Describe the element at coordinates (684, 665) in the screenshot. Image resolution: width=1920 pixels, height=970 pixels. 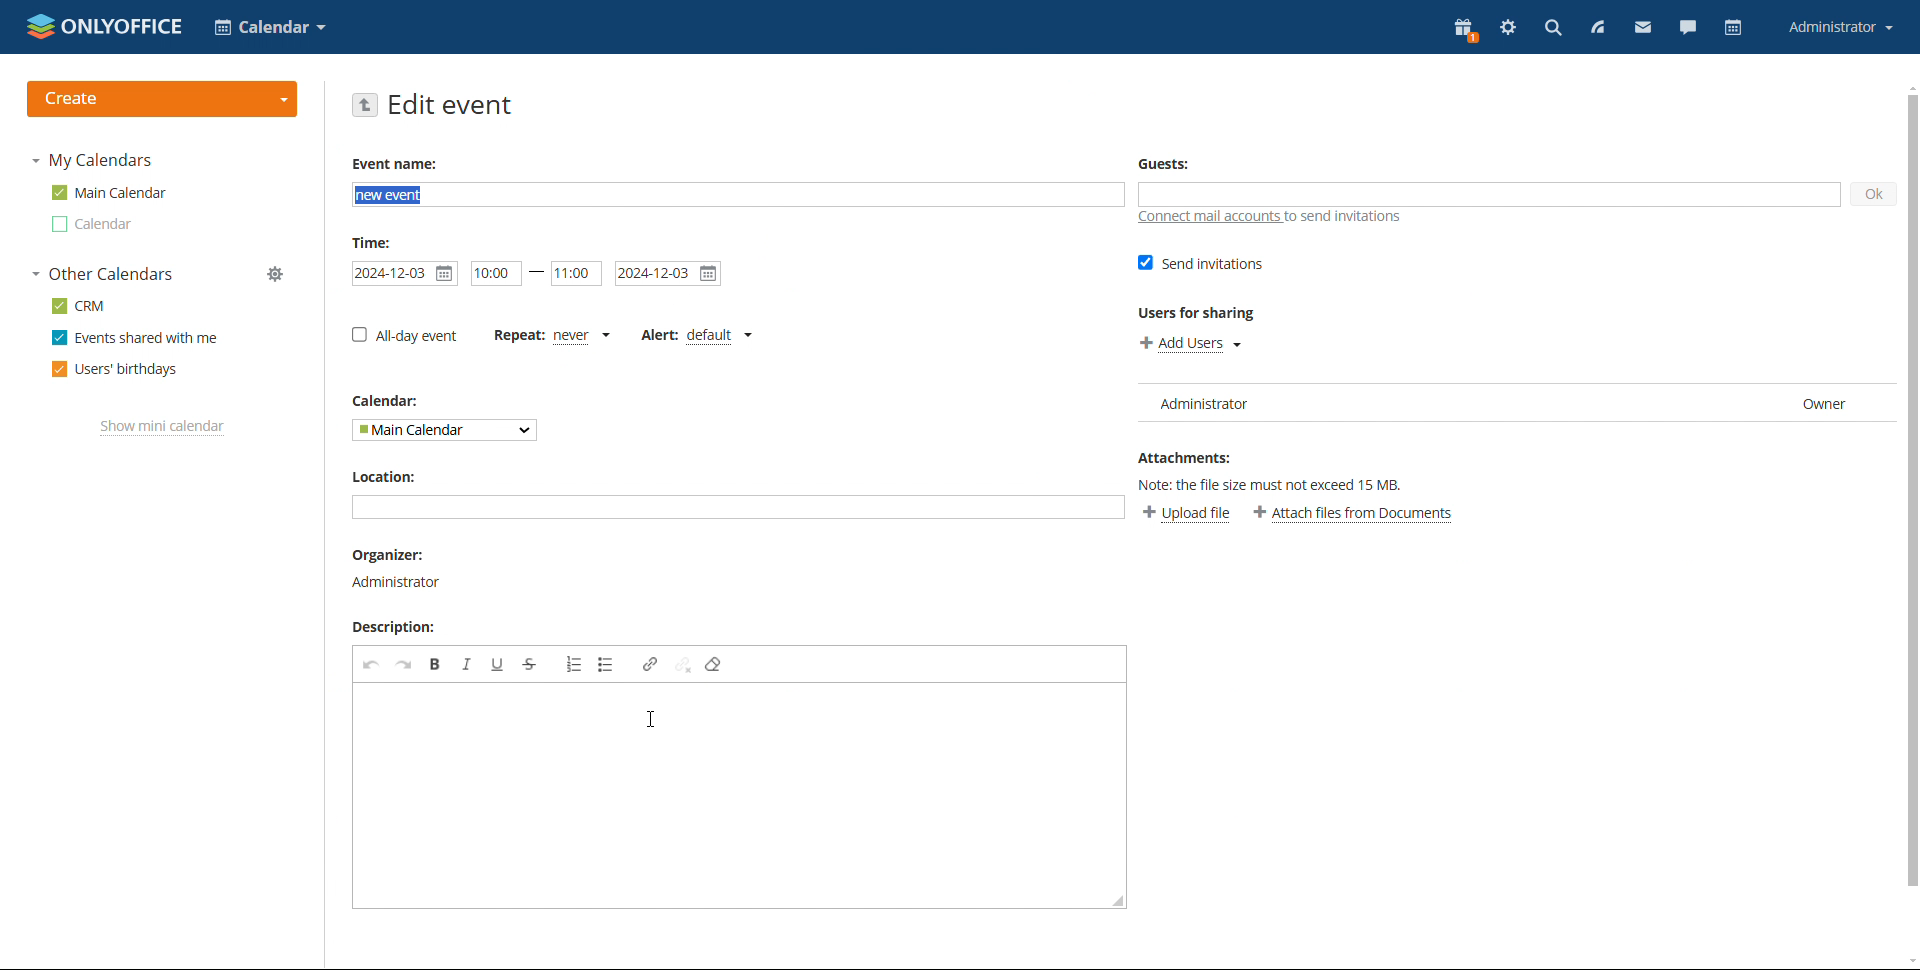
I see `unlink` at that location.